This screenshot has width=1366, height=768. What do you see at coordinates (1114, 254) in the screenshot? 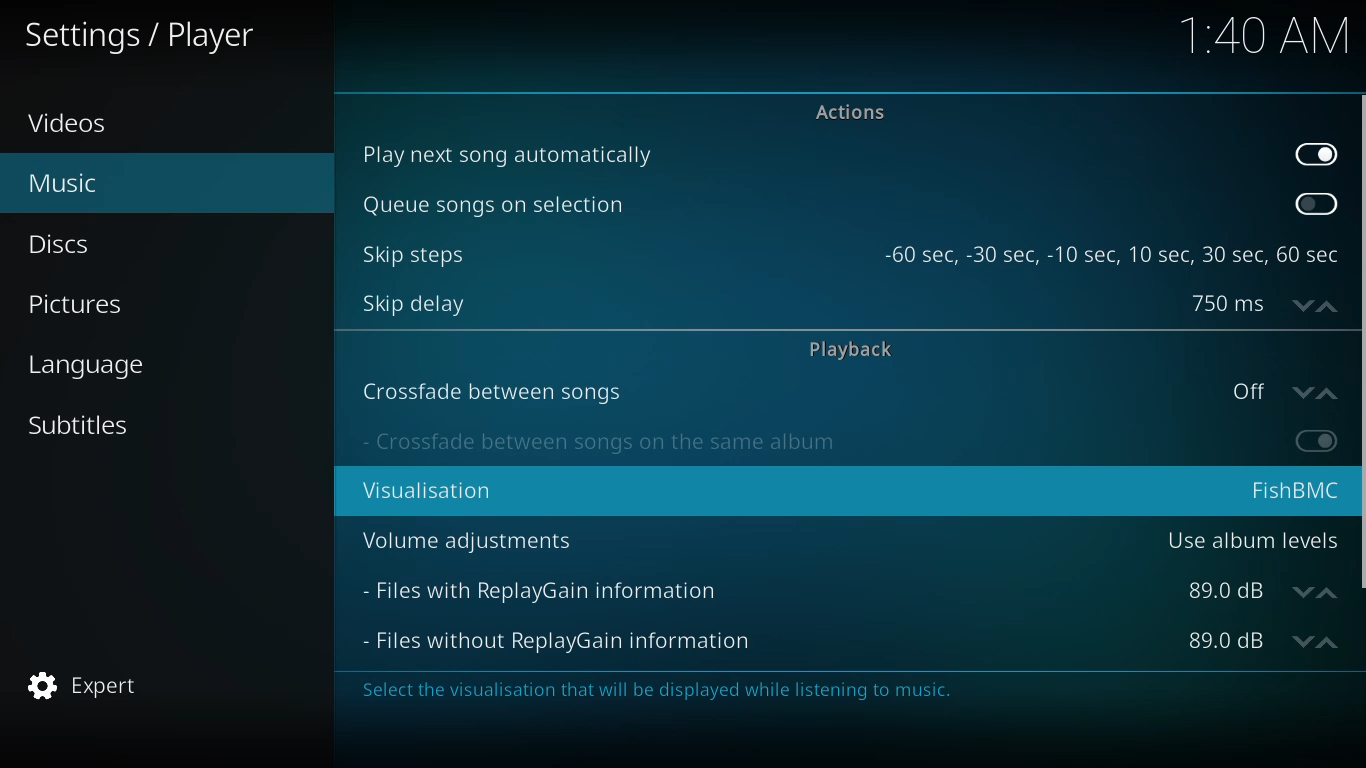
I see `steps` at bounding box center [1114, 254].